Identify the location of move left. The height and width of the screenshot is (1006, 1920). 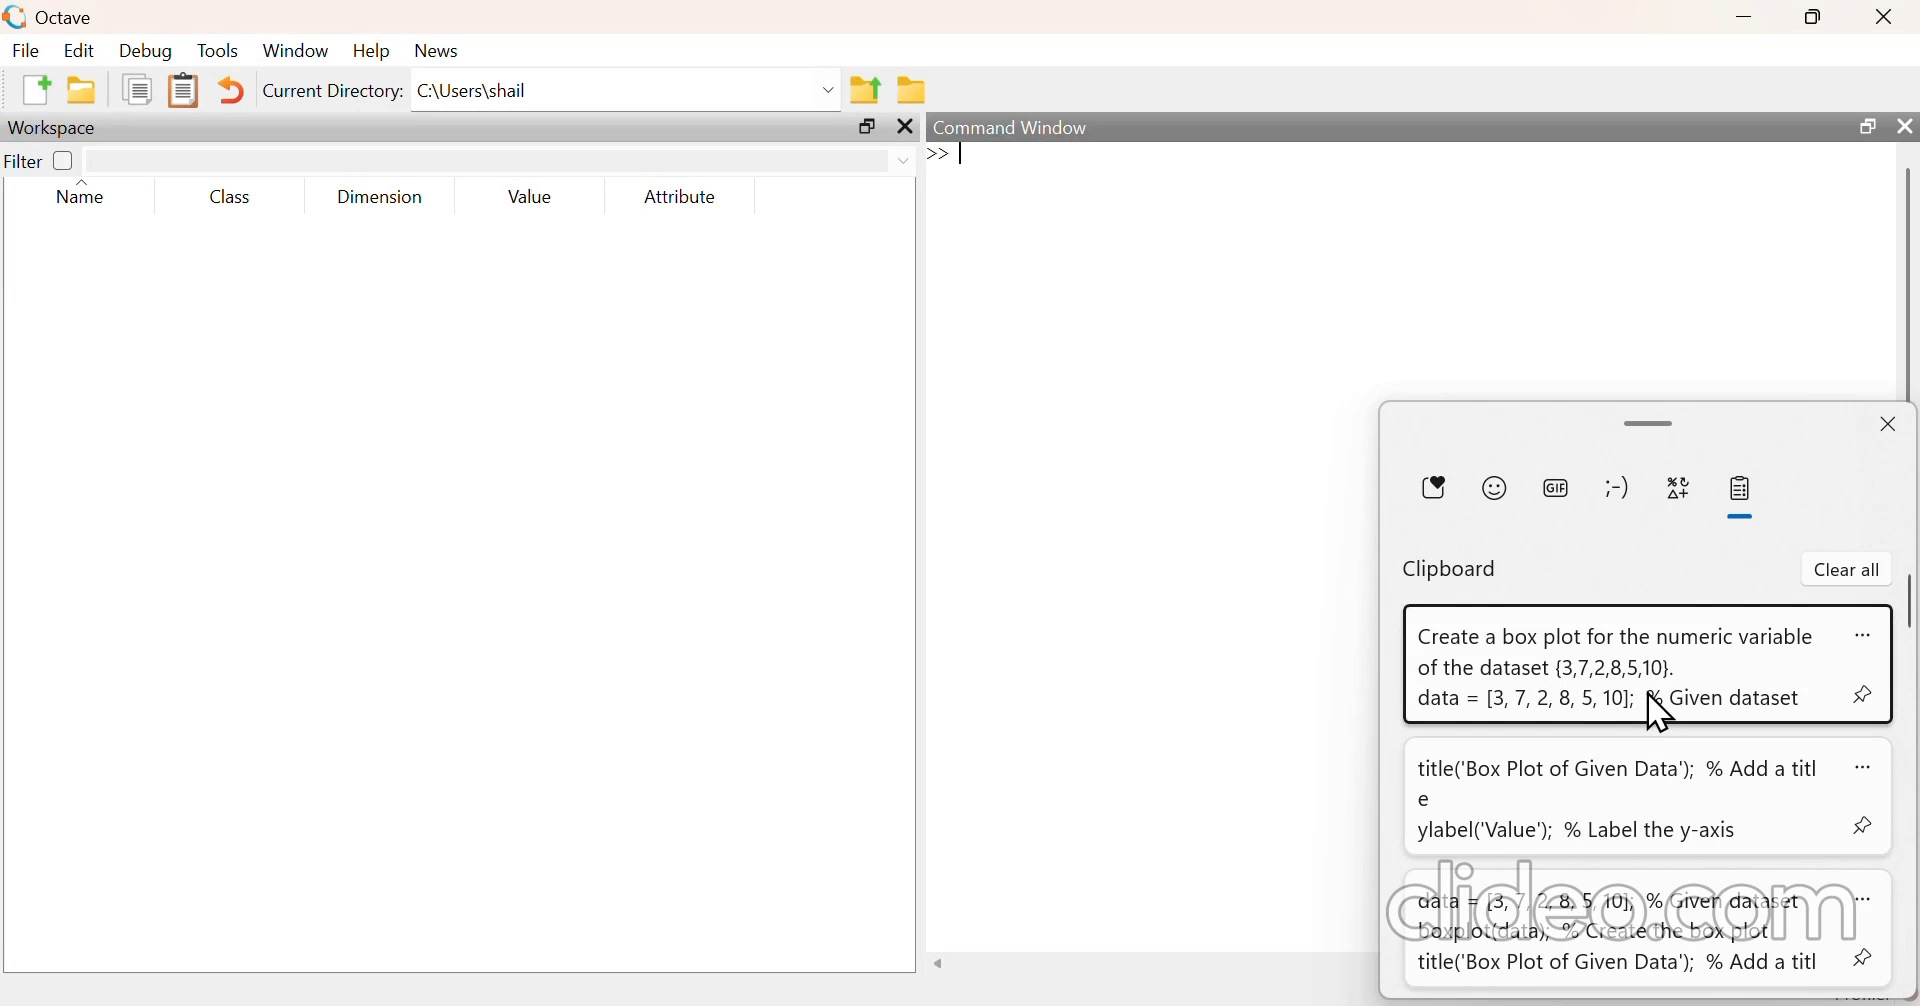
(942, 963).